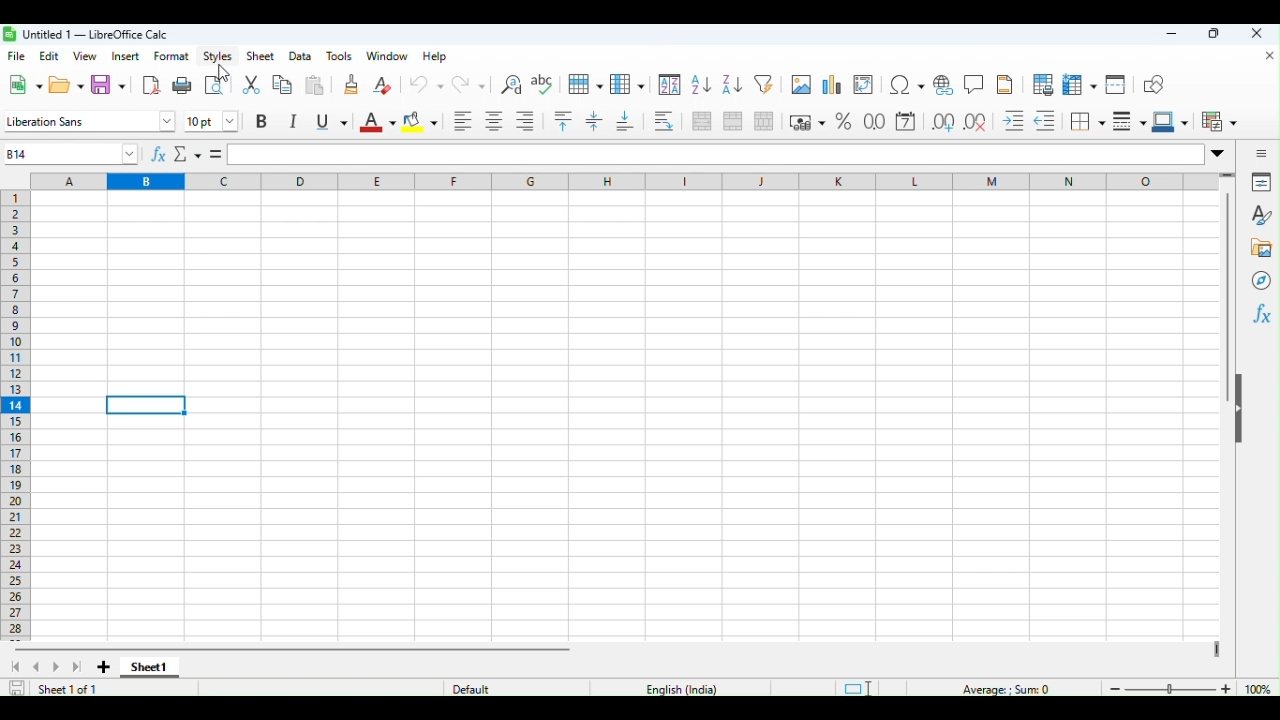 Image resolution: width=1280 pixels, height=720 pixels. Describe the element at coordinates (281, 85) in the screenshot. I see `copy` at that location.